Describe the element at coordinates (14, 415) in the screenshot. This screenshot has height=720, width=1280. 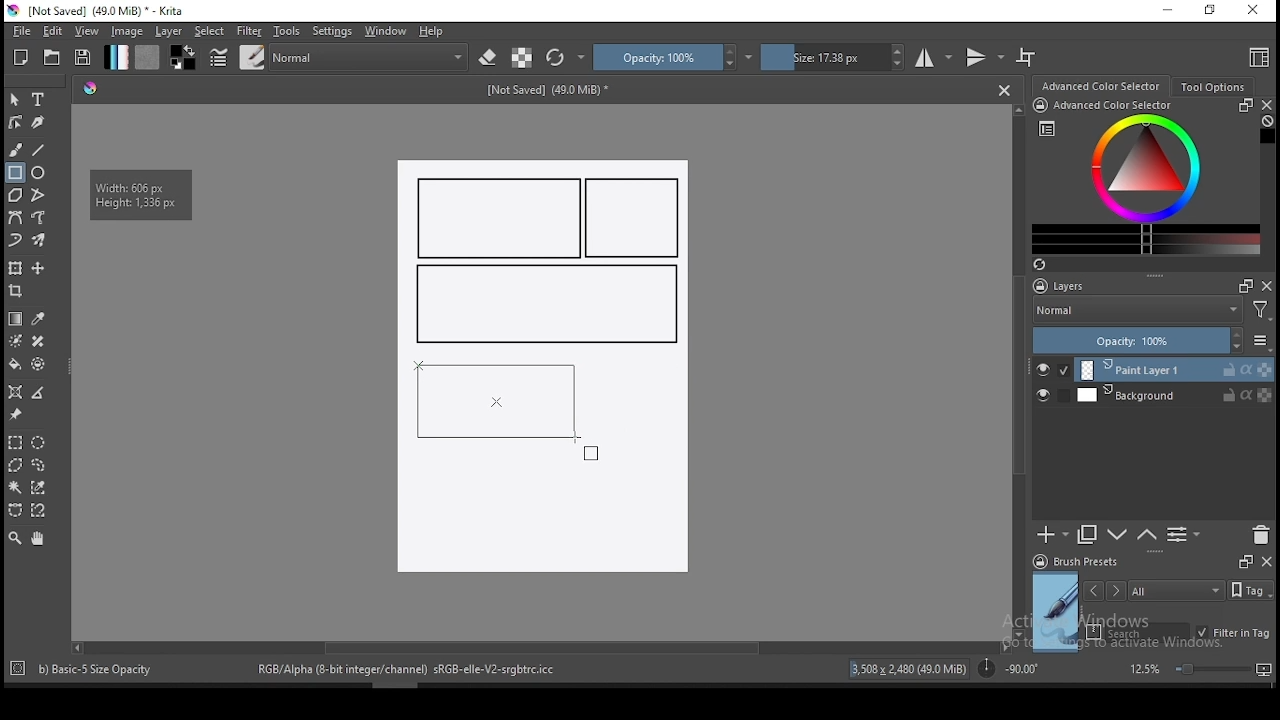
I see `reference images tool` at that location.